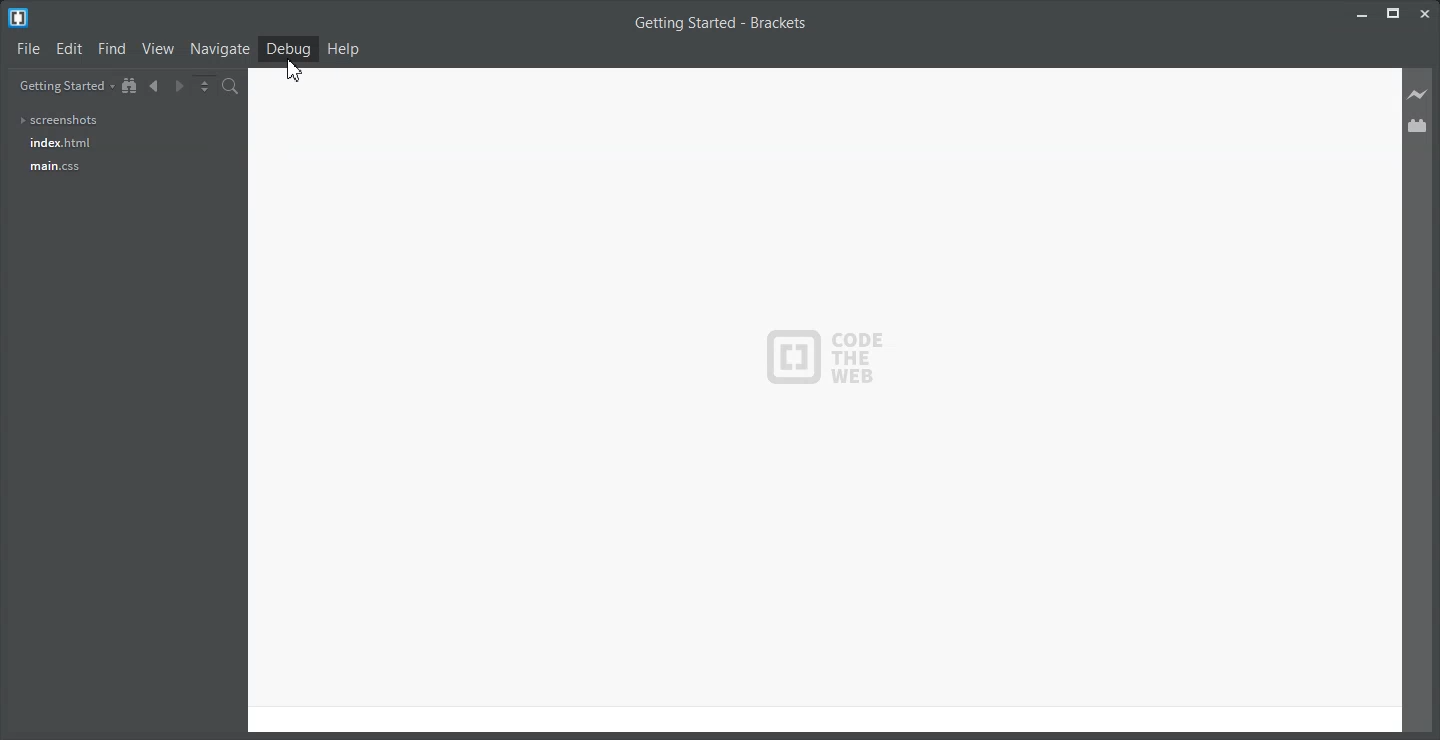 The height and width of the screenshot is (740, 1440). Describe the element at coordinates (1418, 125) in the screenshot. I see `Extension Manager` at that location.